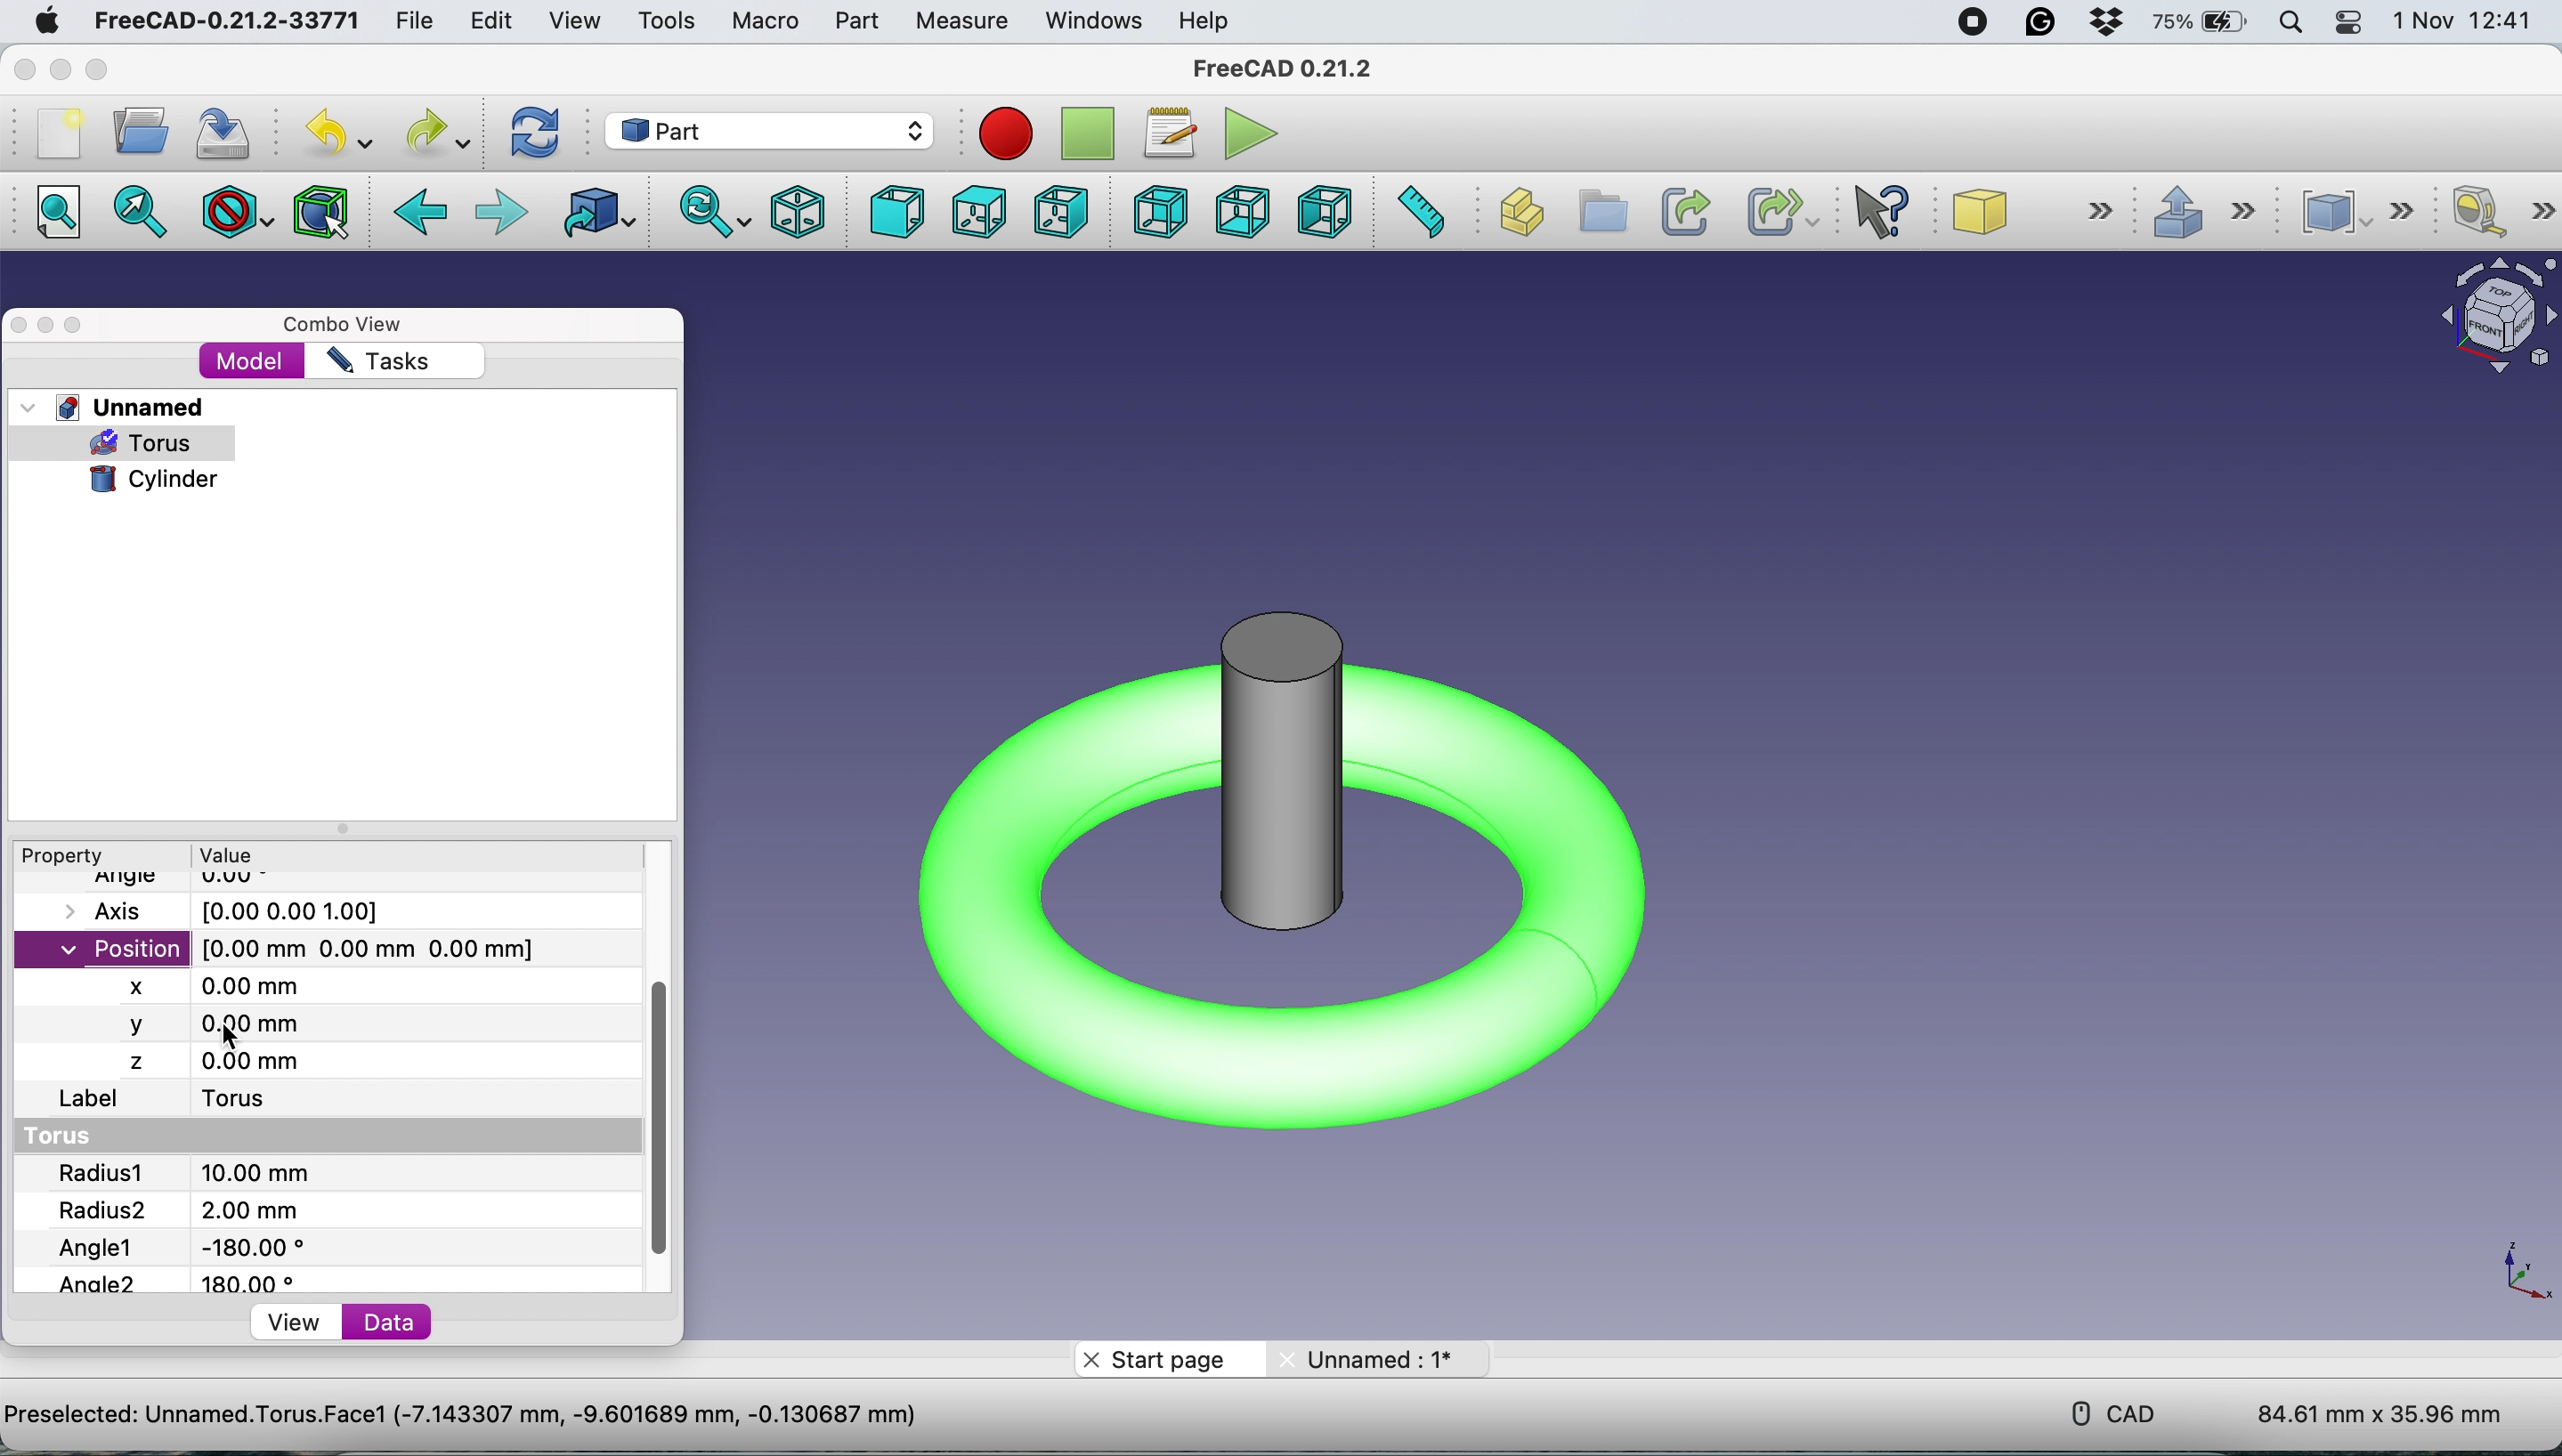 This screenshot has height=1456, width=2562. I want to click on view, so click(574, 21).